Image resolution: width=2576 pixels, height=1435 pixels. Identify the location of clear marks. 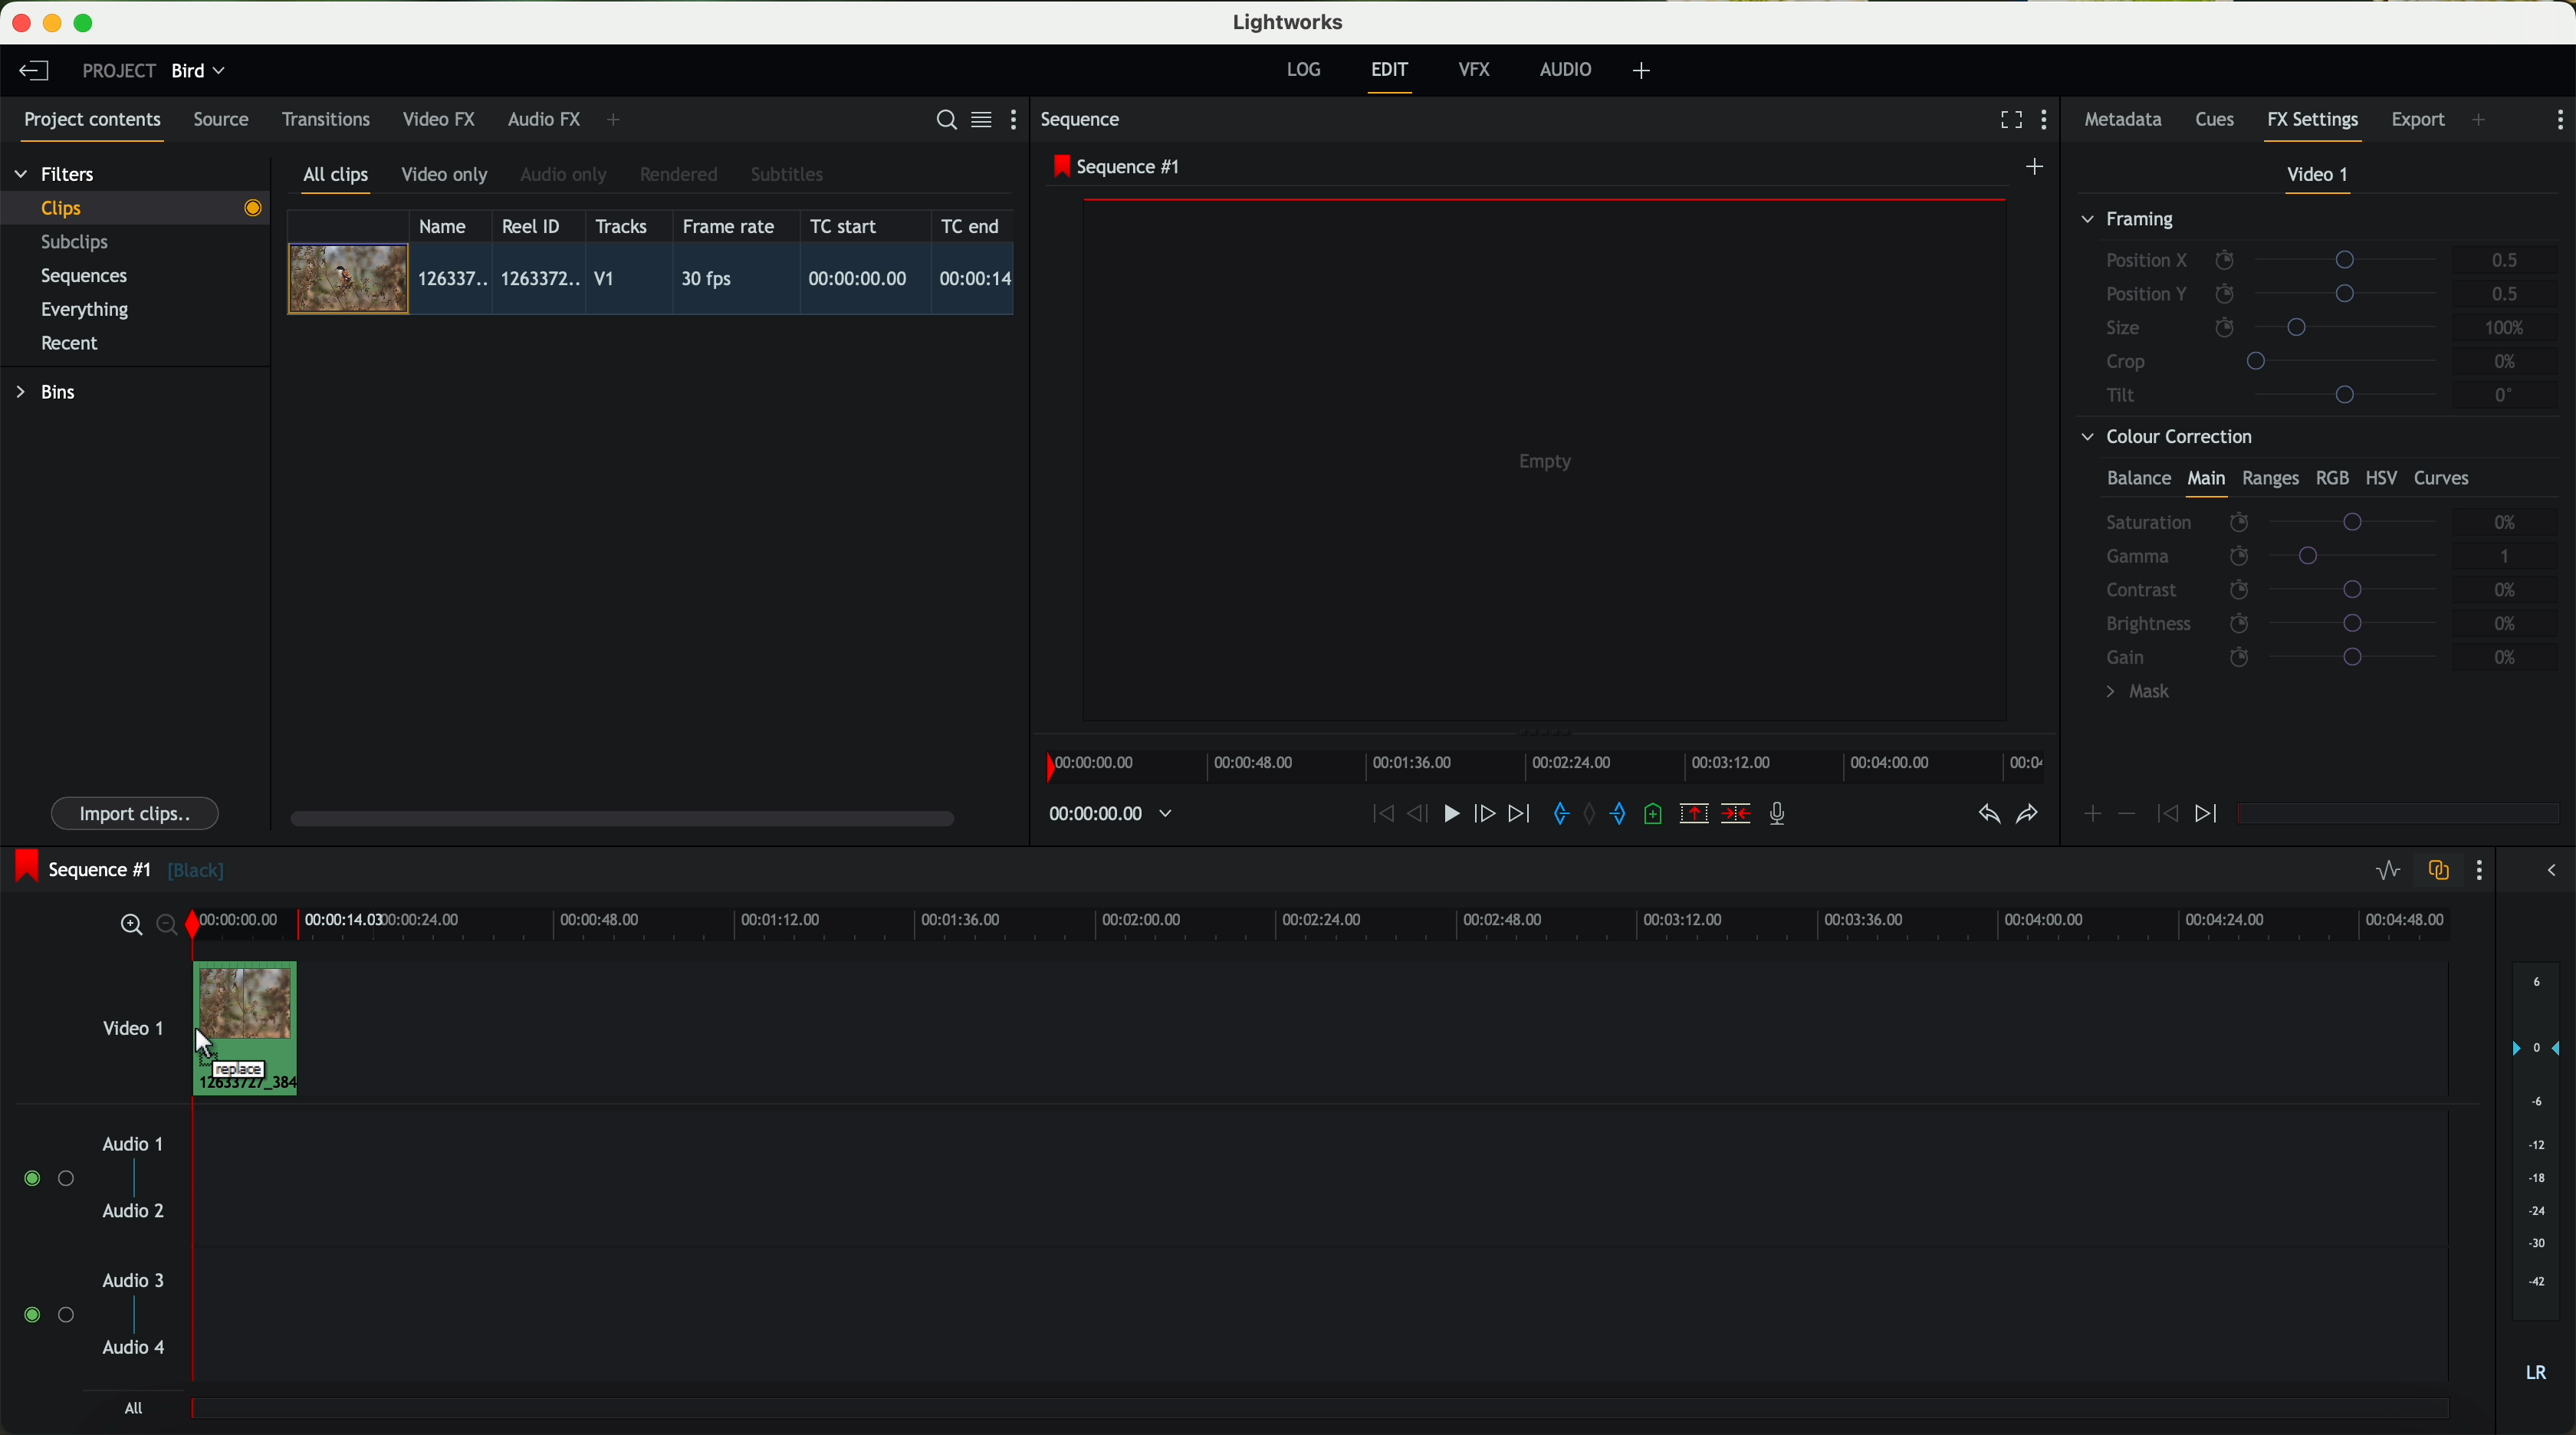
(1591, 814).